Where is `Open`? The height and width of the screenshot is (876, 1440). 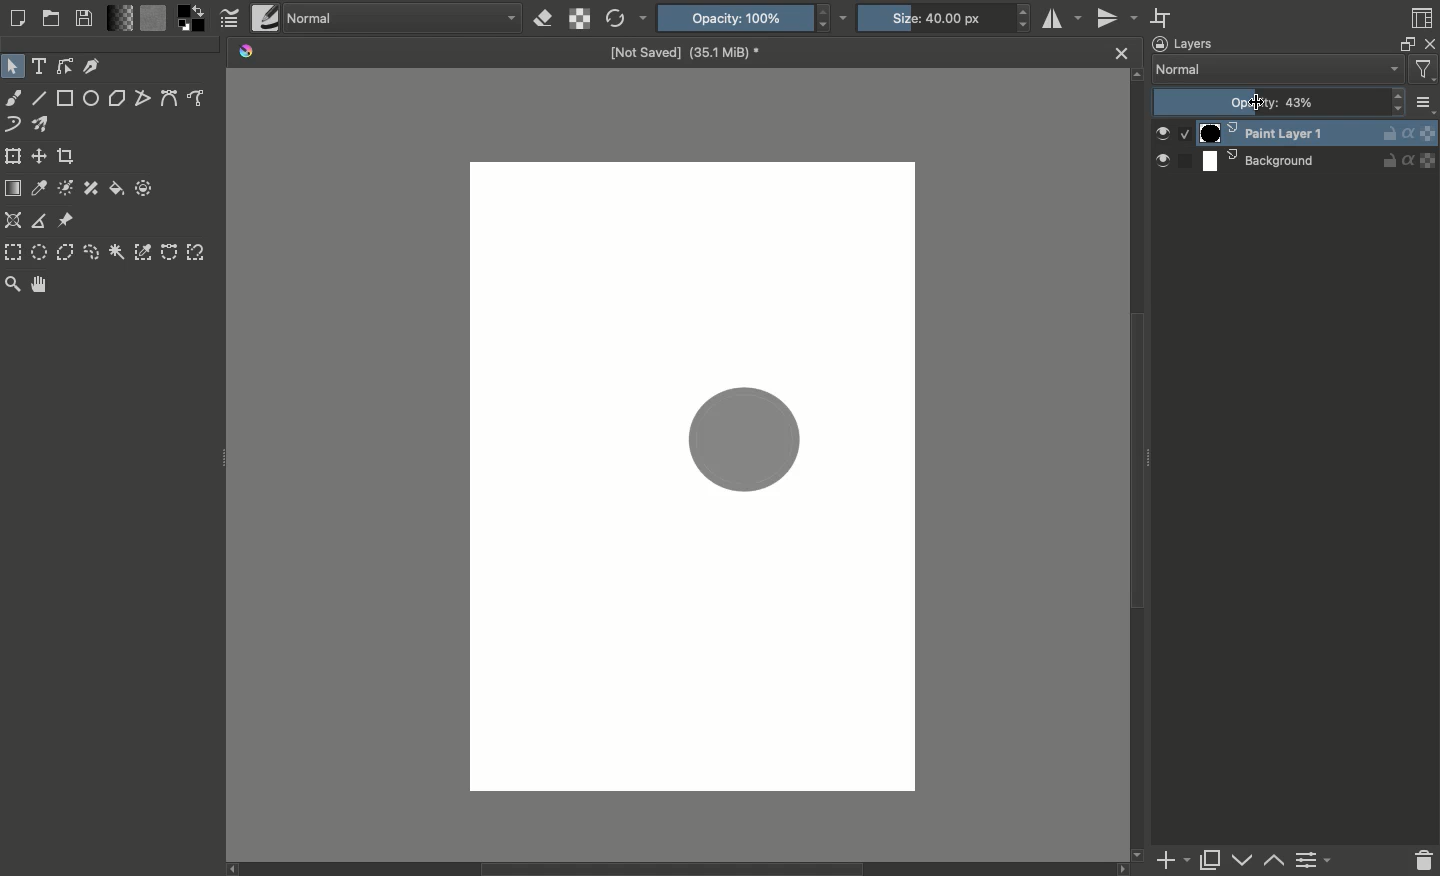
Open is located at coordinates (51, 18).